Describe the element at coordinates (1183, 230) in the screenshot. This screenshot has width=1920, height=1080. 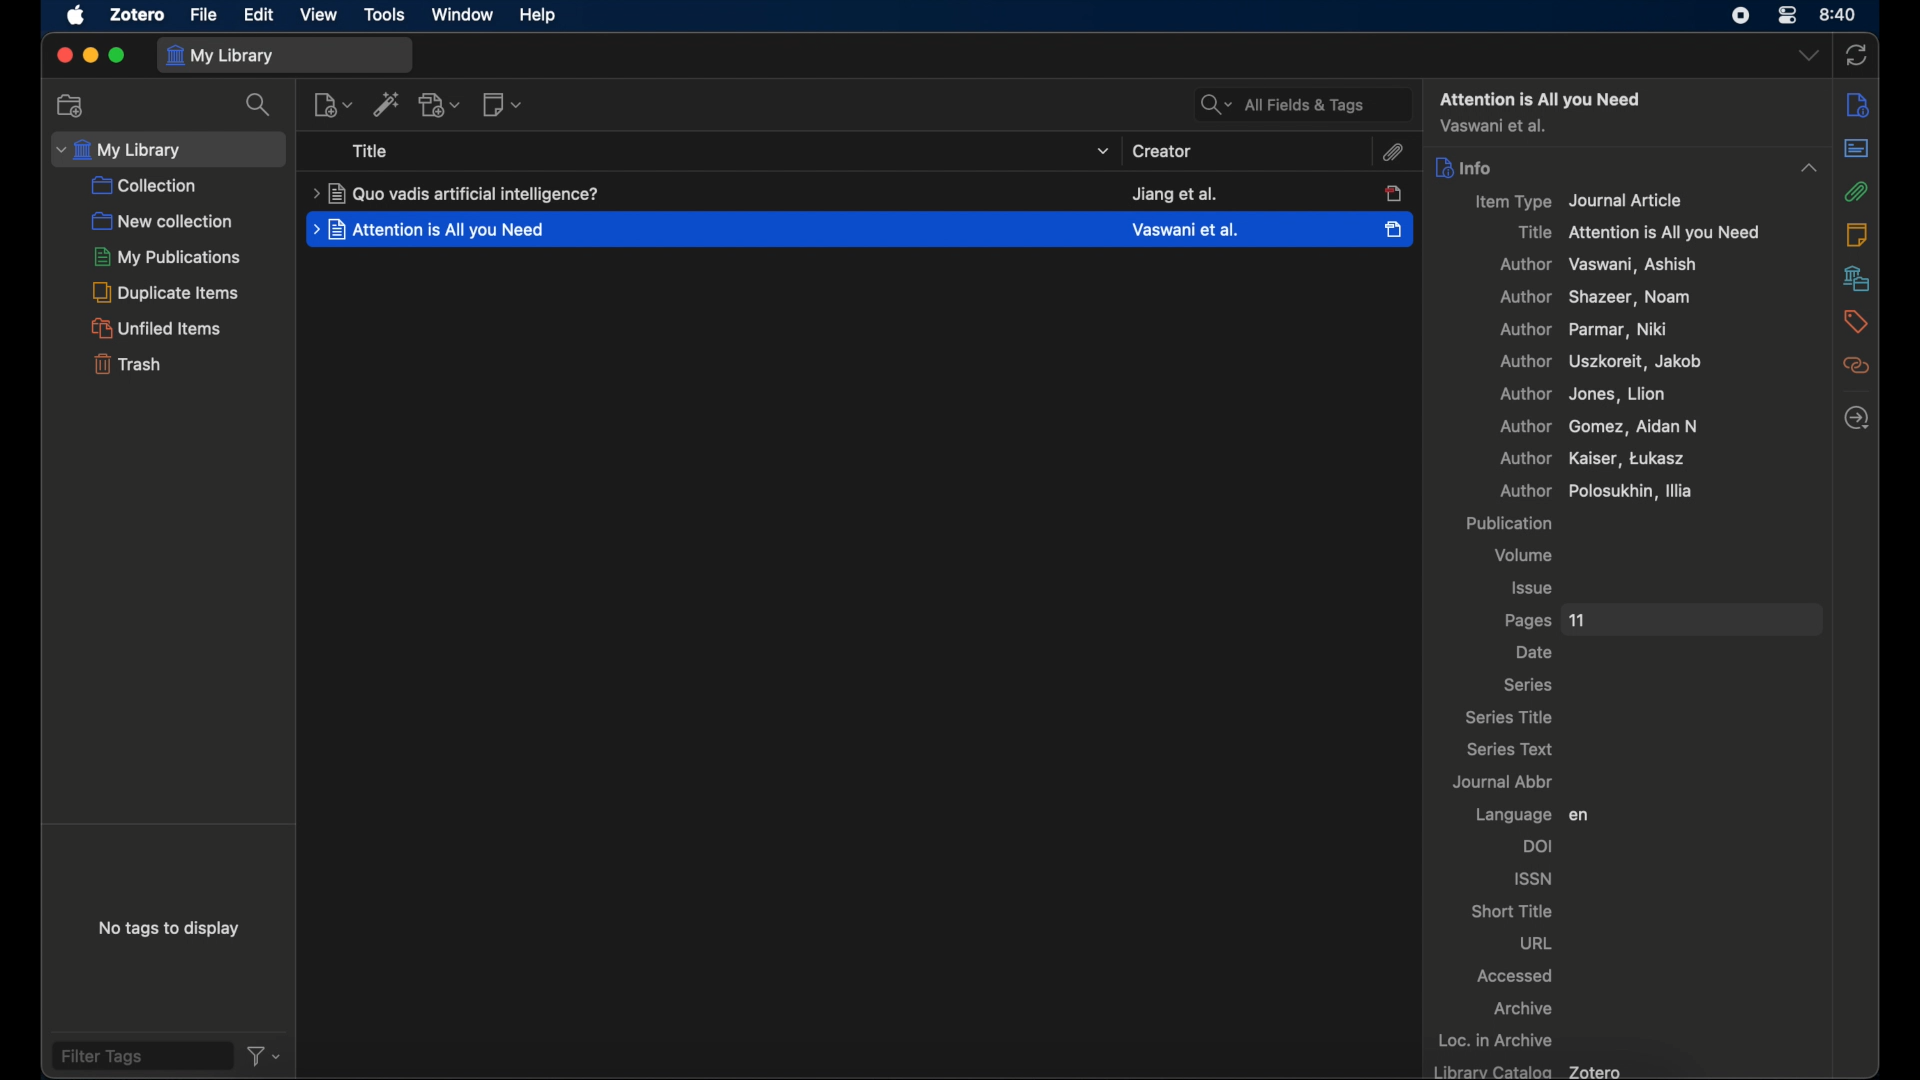
I see `creator creator name` at that location.